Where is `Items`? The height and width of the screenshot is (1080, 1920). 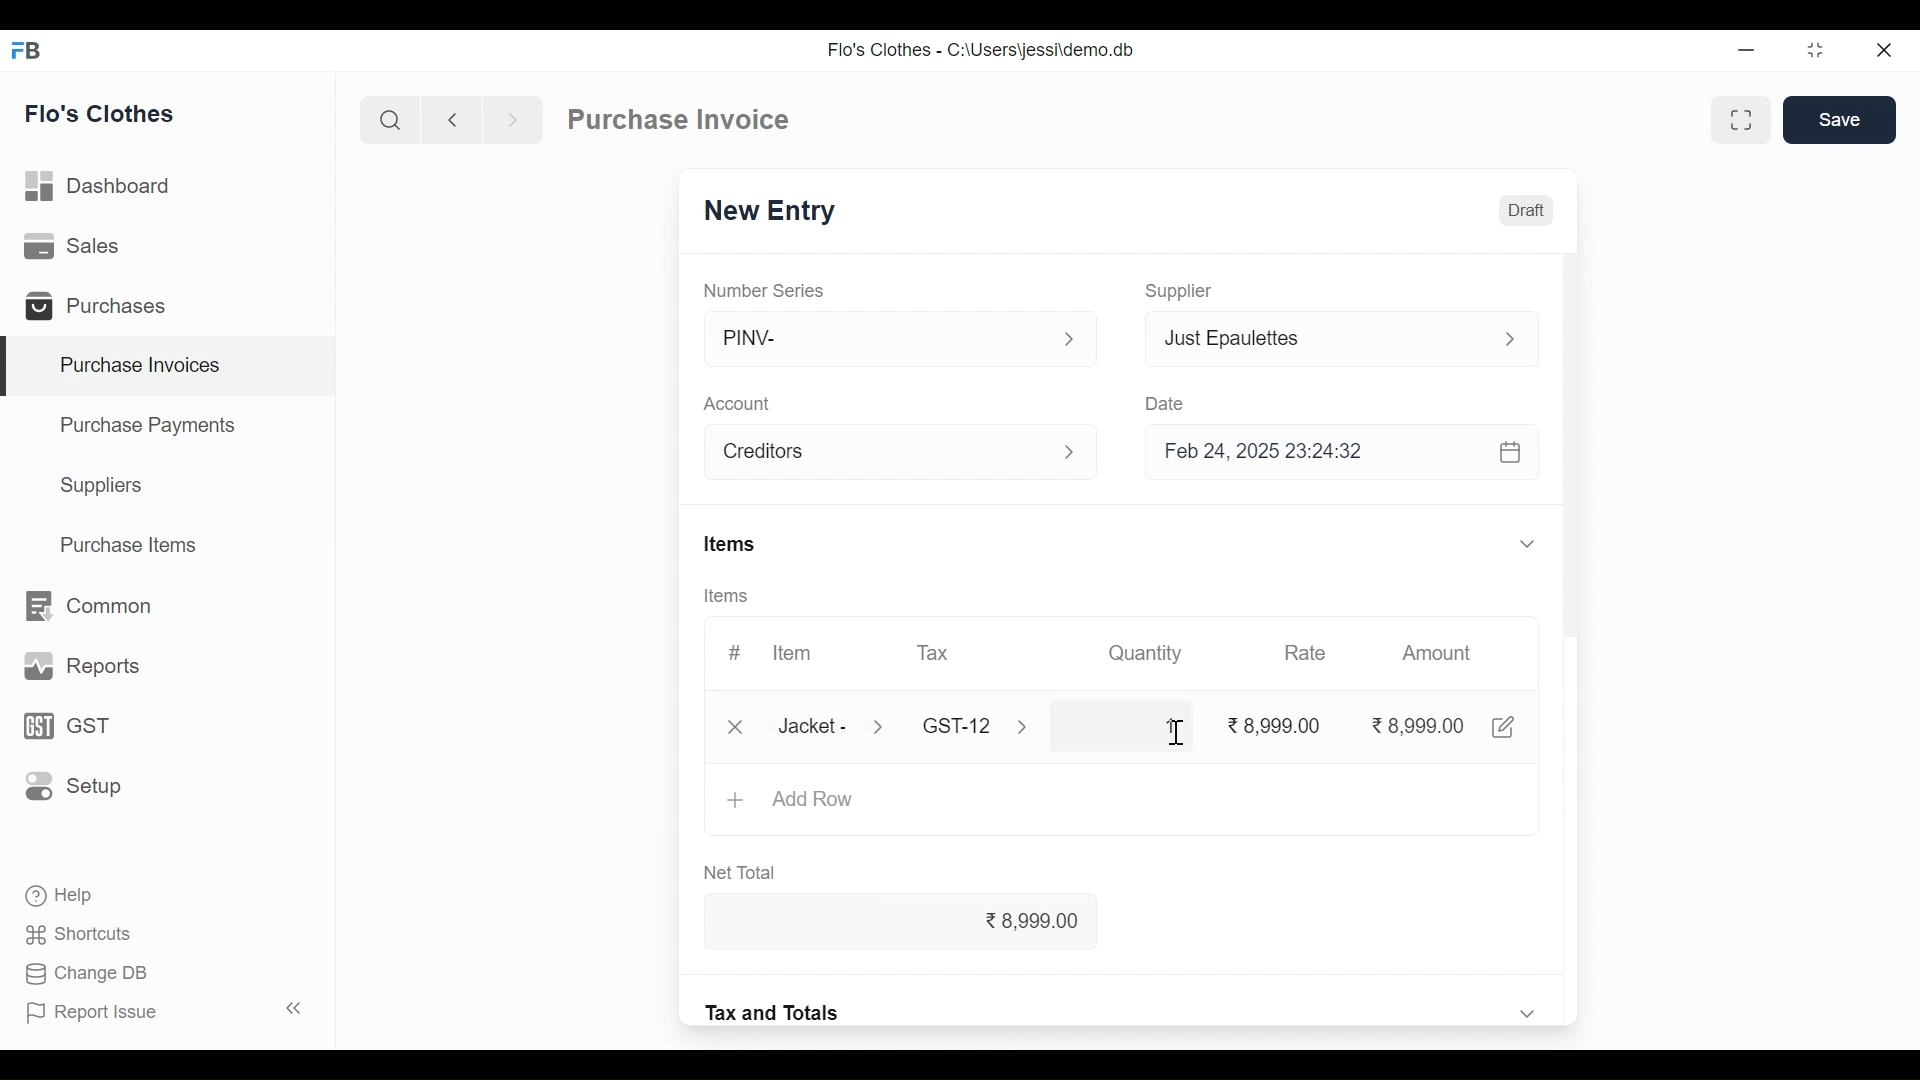 Items is located at coordinates (729, 543).